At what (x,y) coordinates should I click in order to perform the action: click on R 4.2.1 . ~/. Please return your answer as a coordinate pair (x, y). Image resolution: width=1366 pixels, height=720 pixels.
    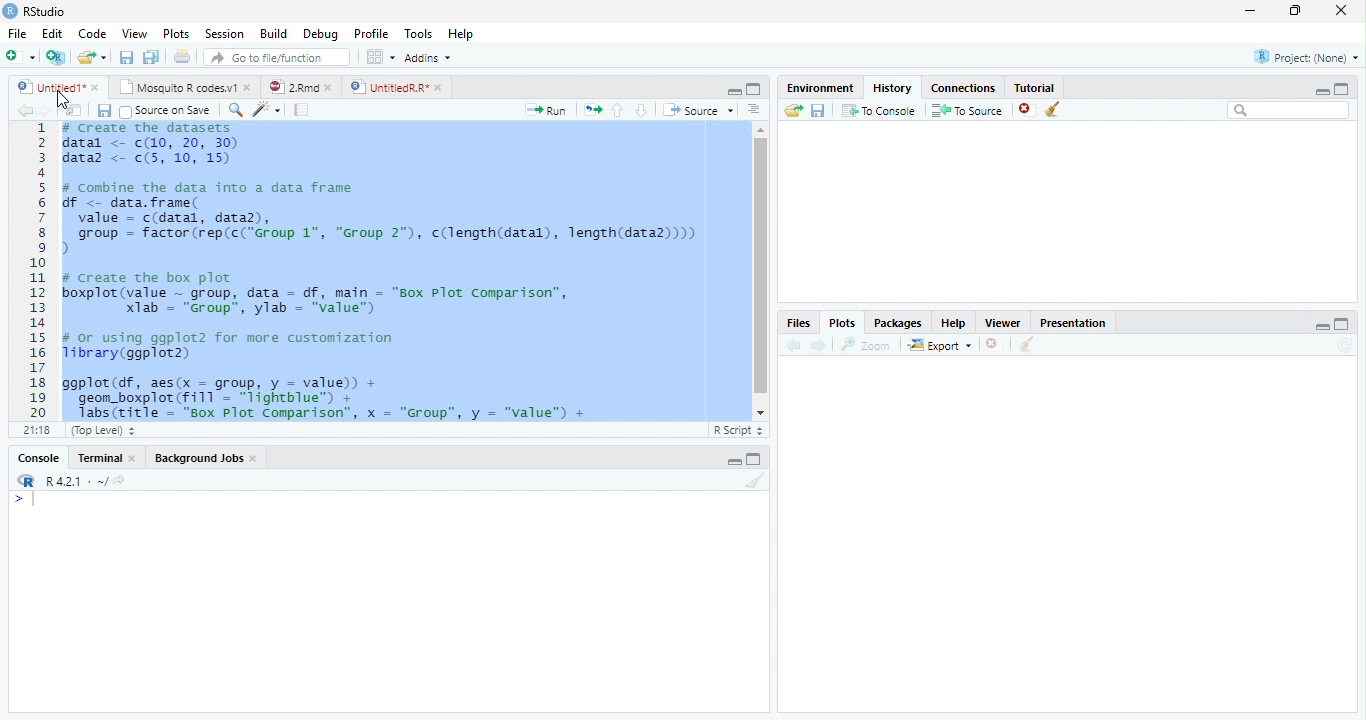
    Looking at the image, I should click on (76, 480).